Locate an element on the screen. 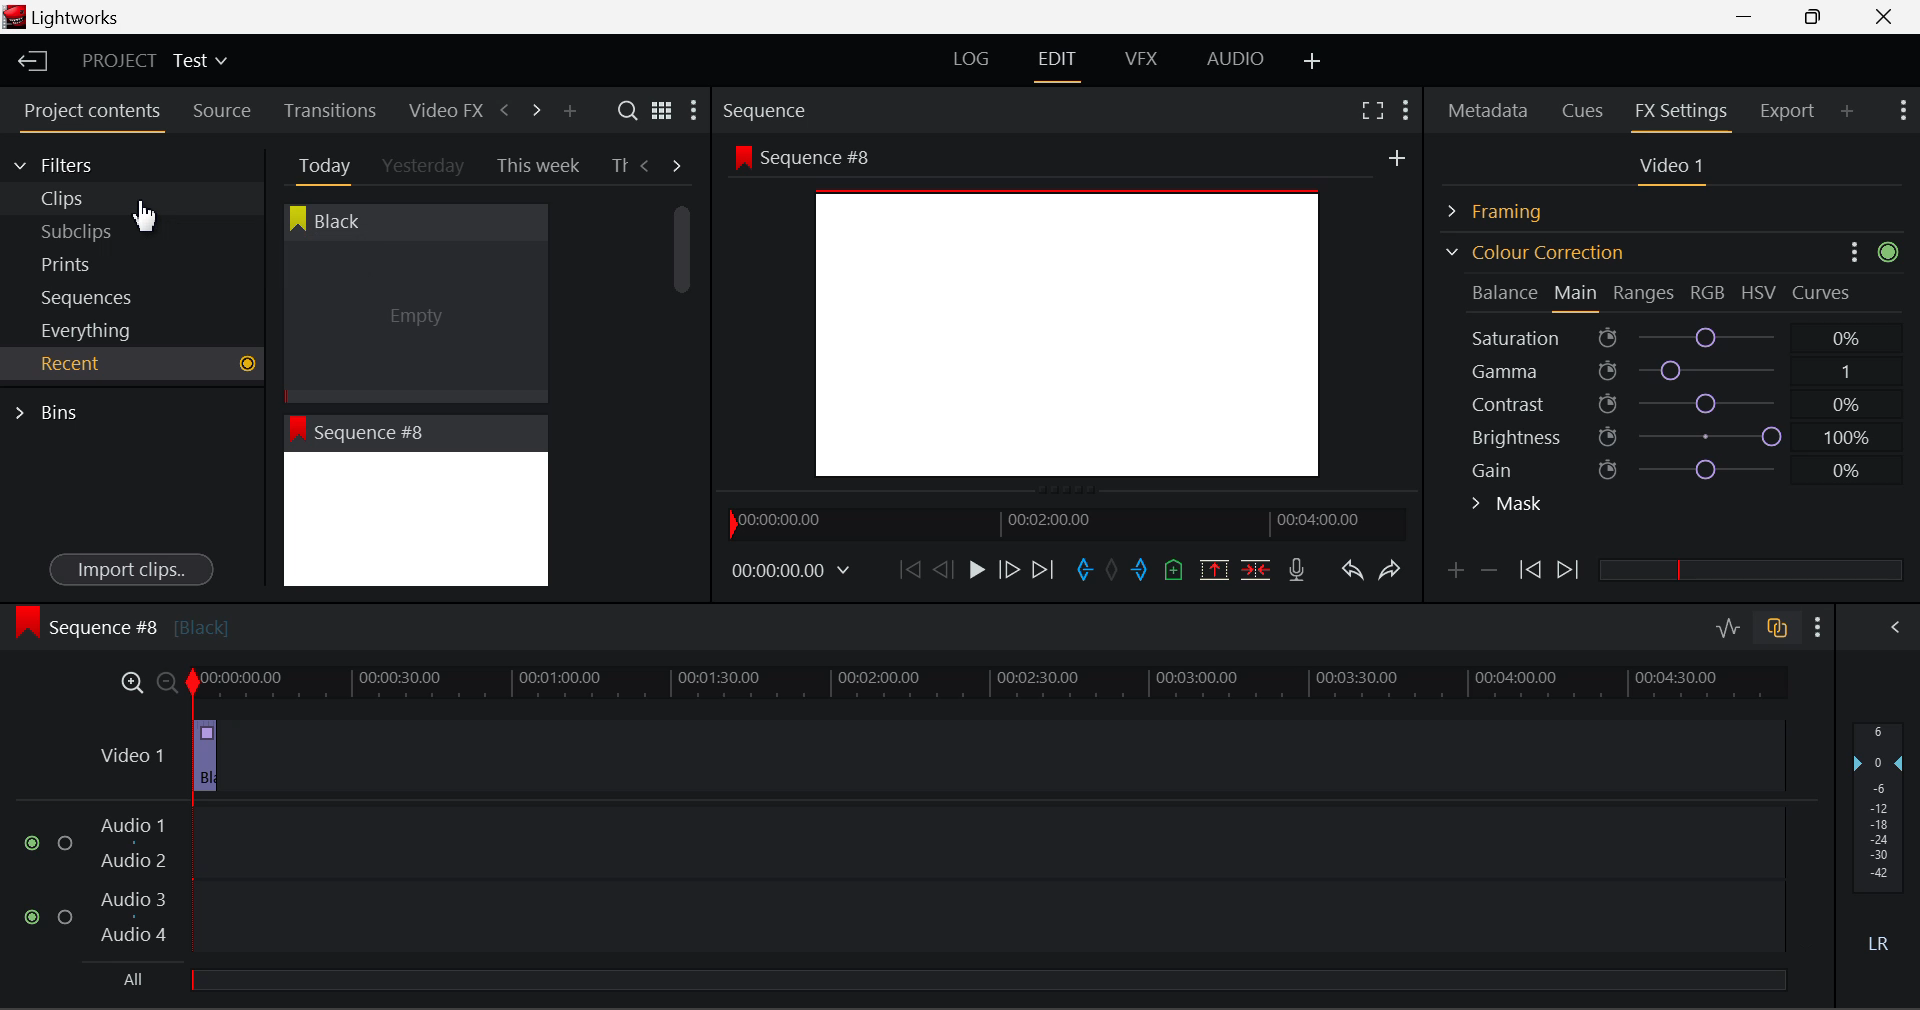 The height and width of the screenshot is (1010, 1920). Yesterday Tab is located at coordinates (425, 167).